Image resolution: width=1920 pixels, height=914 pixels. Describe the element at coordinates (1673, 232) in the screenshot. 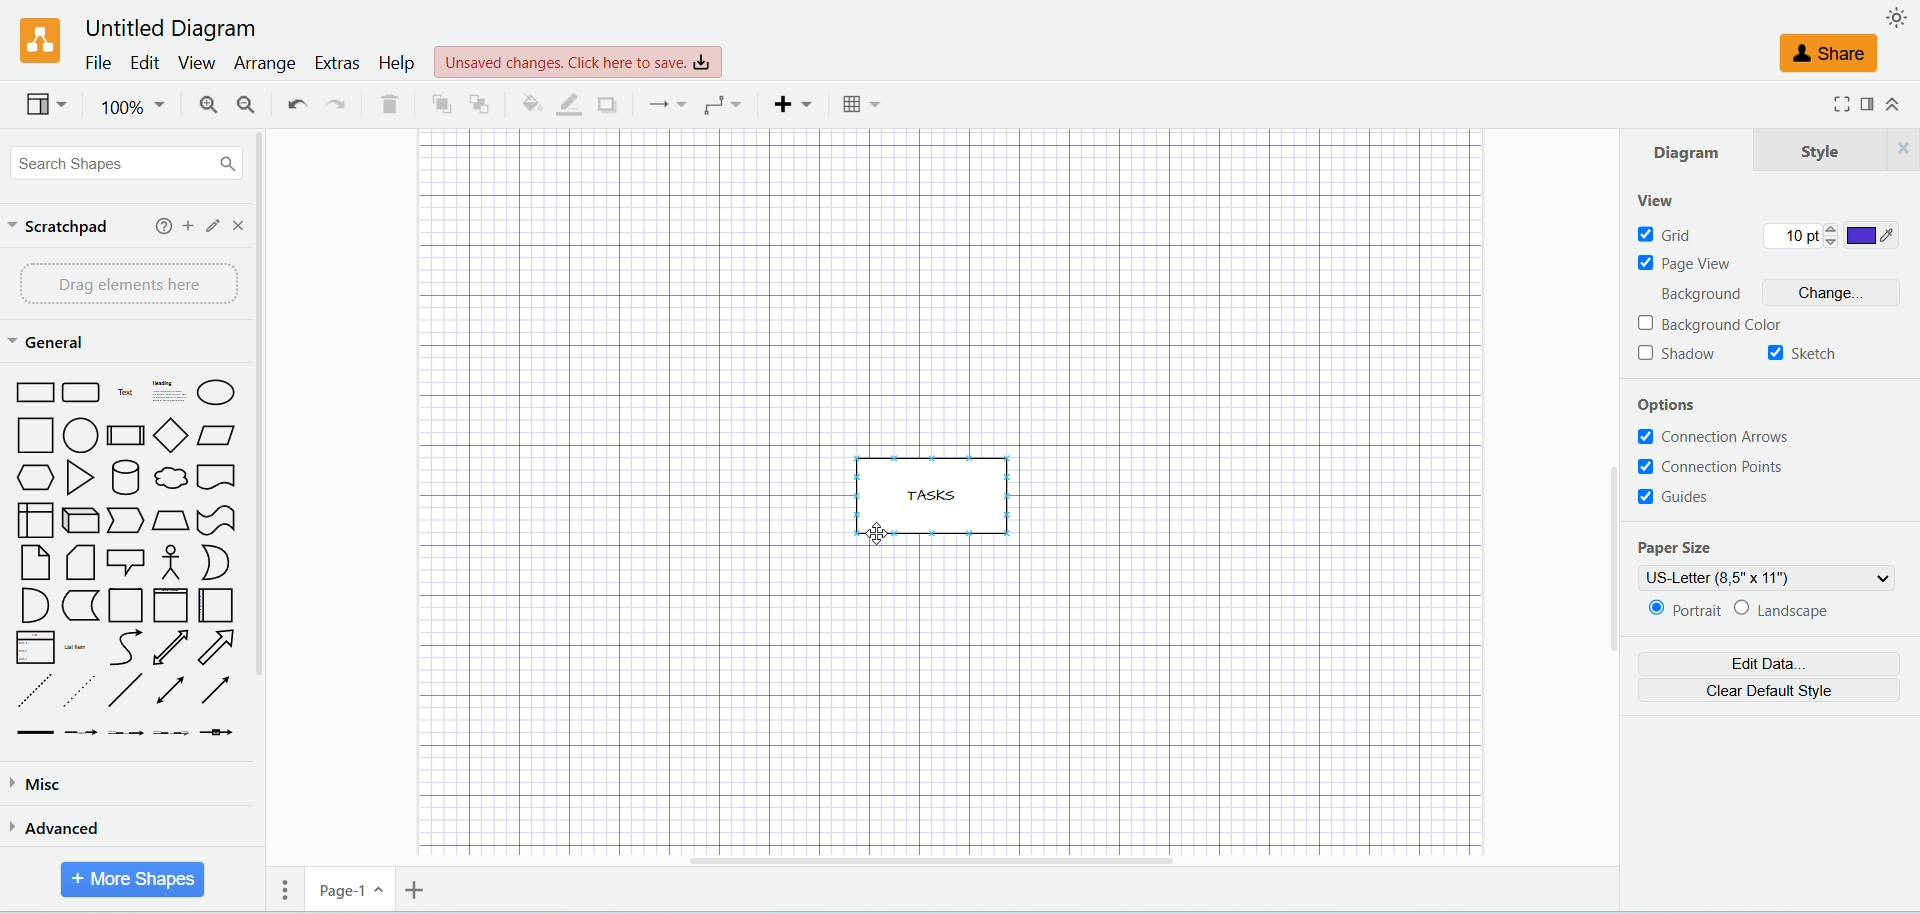

I see `grid` at that location.